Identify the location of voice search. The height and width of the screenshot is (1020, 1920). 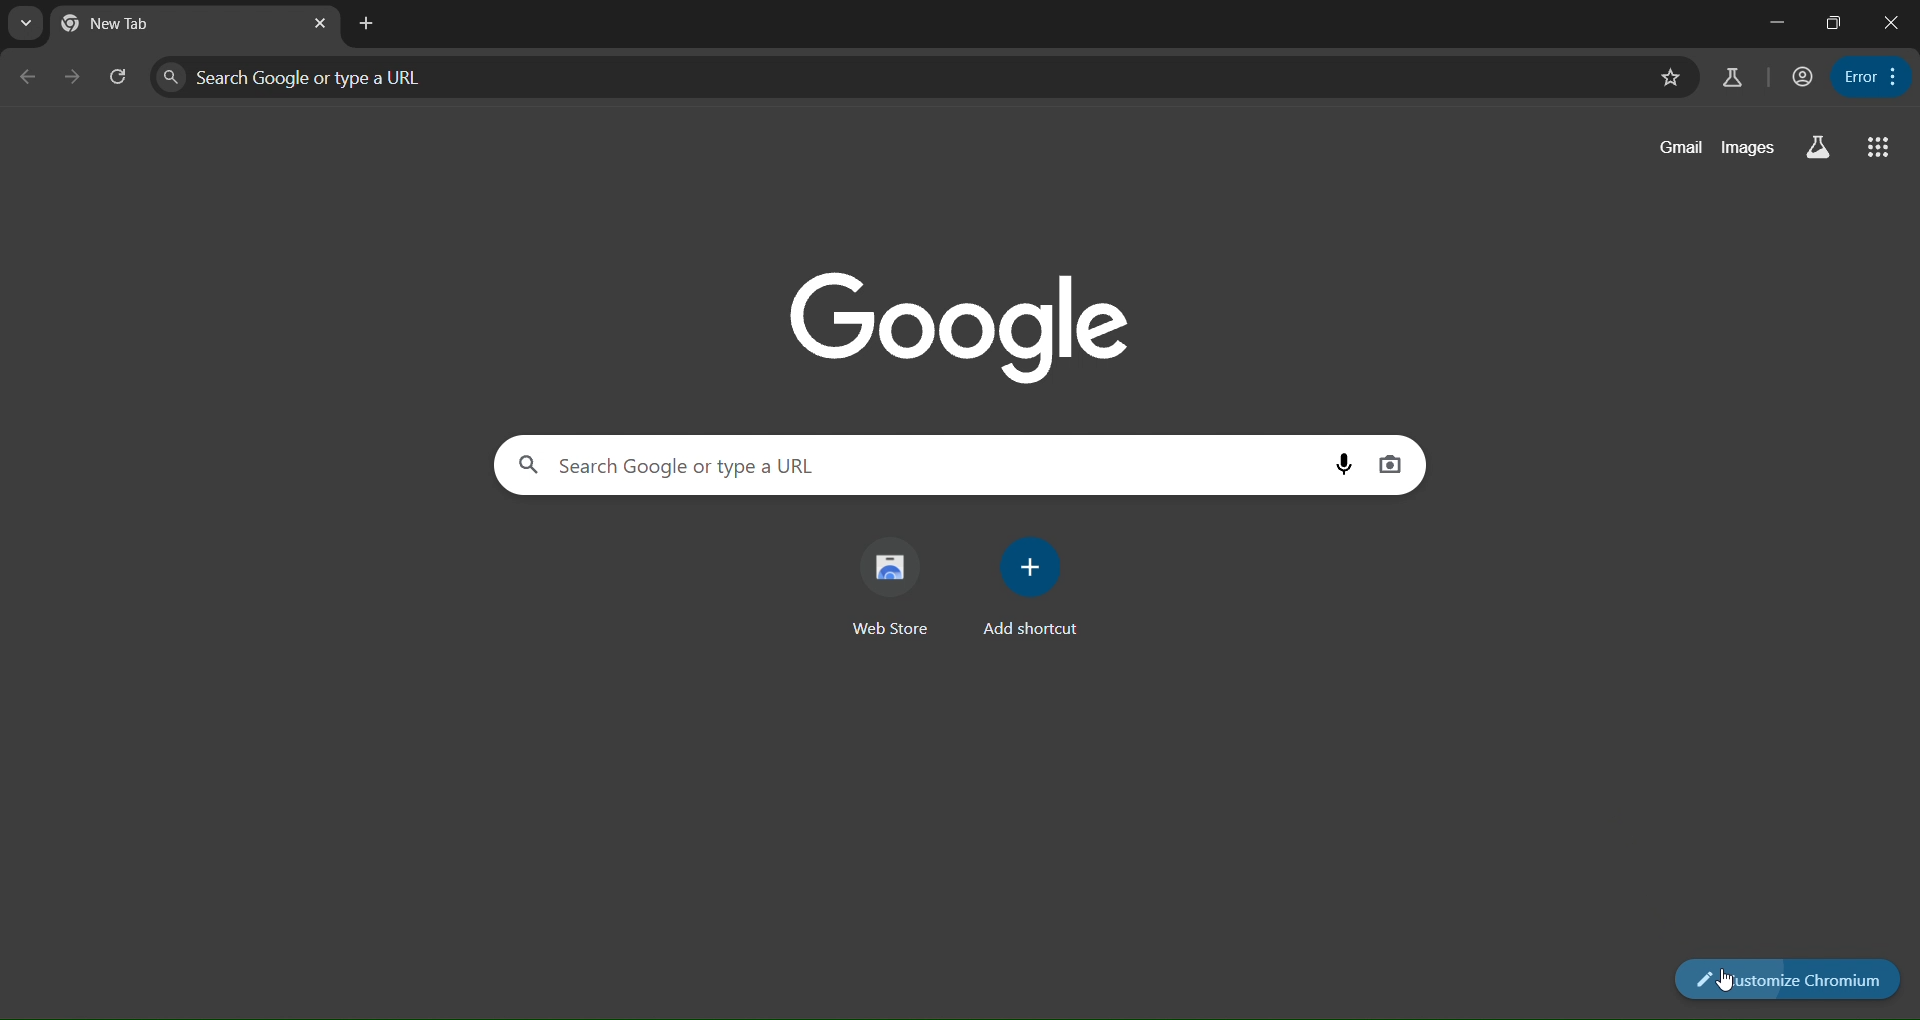
(1345, 460).